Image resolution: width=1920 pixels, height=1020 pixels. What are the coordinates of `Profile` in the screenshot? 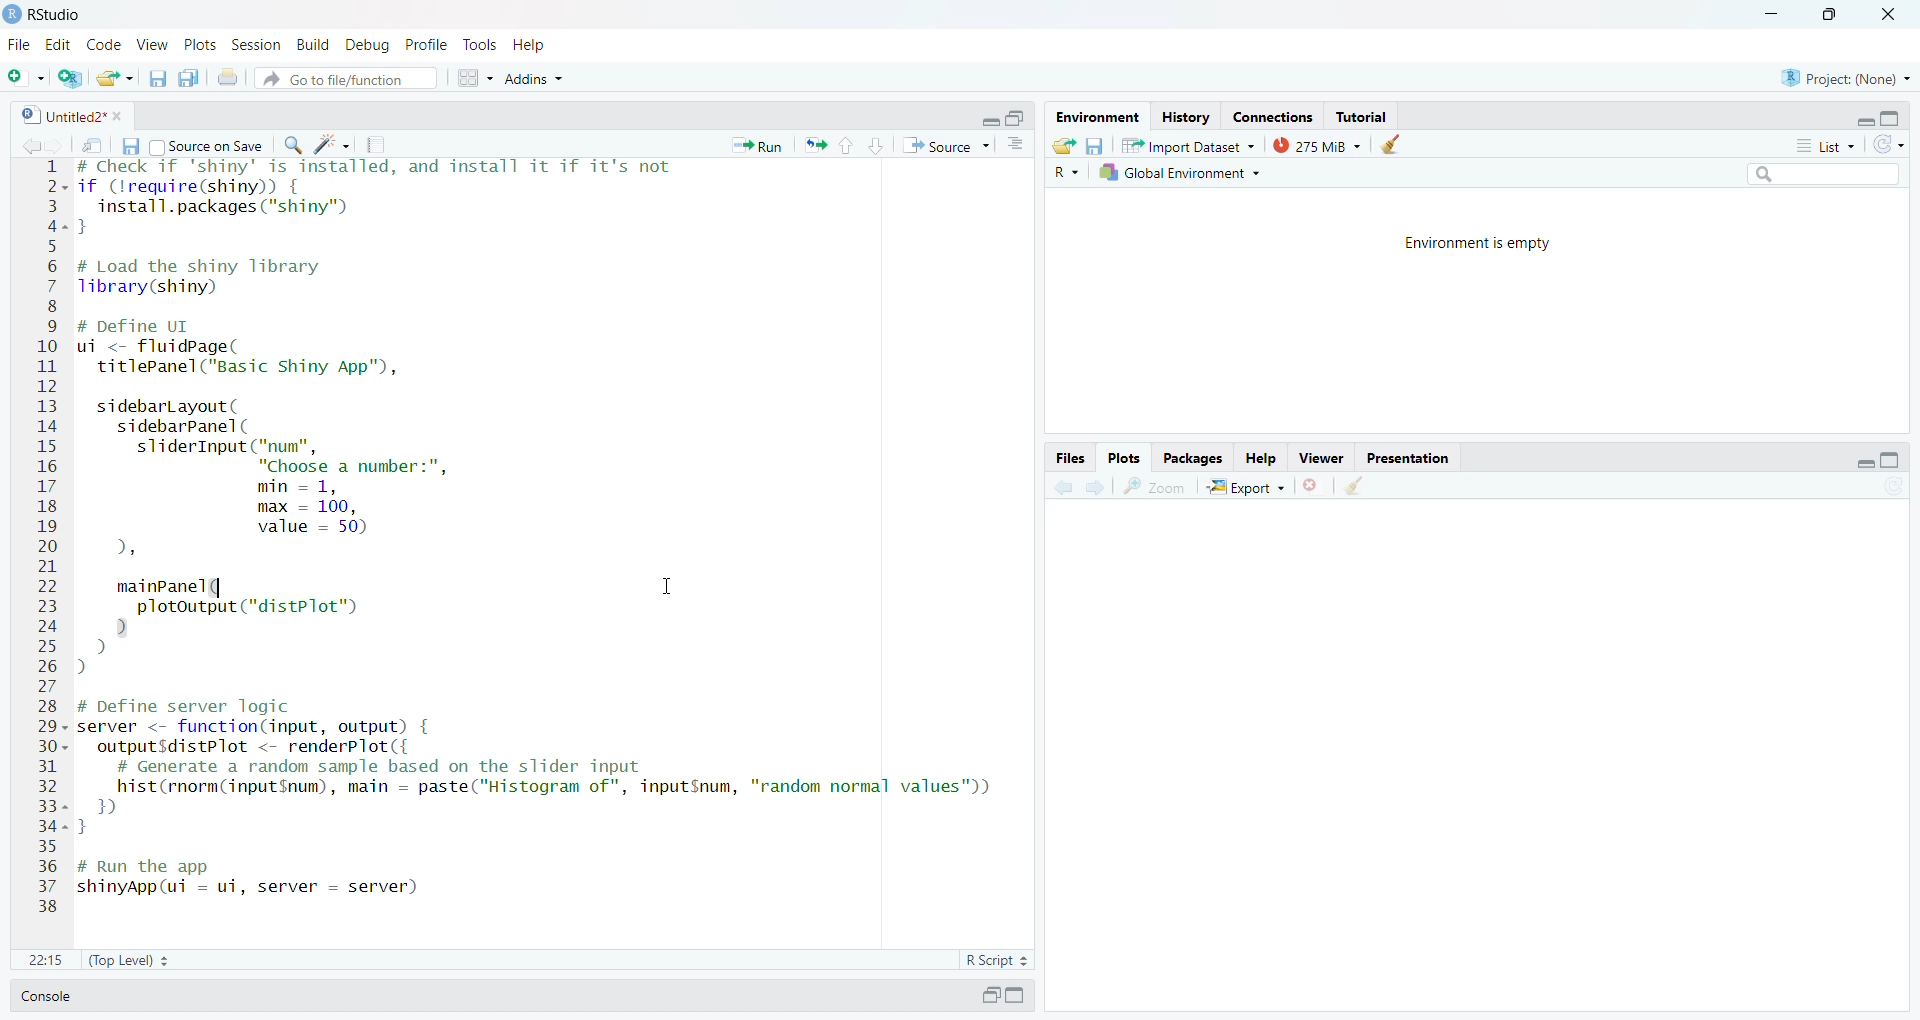 It's located at (426, 45).